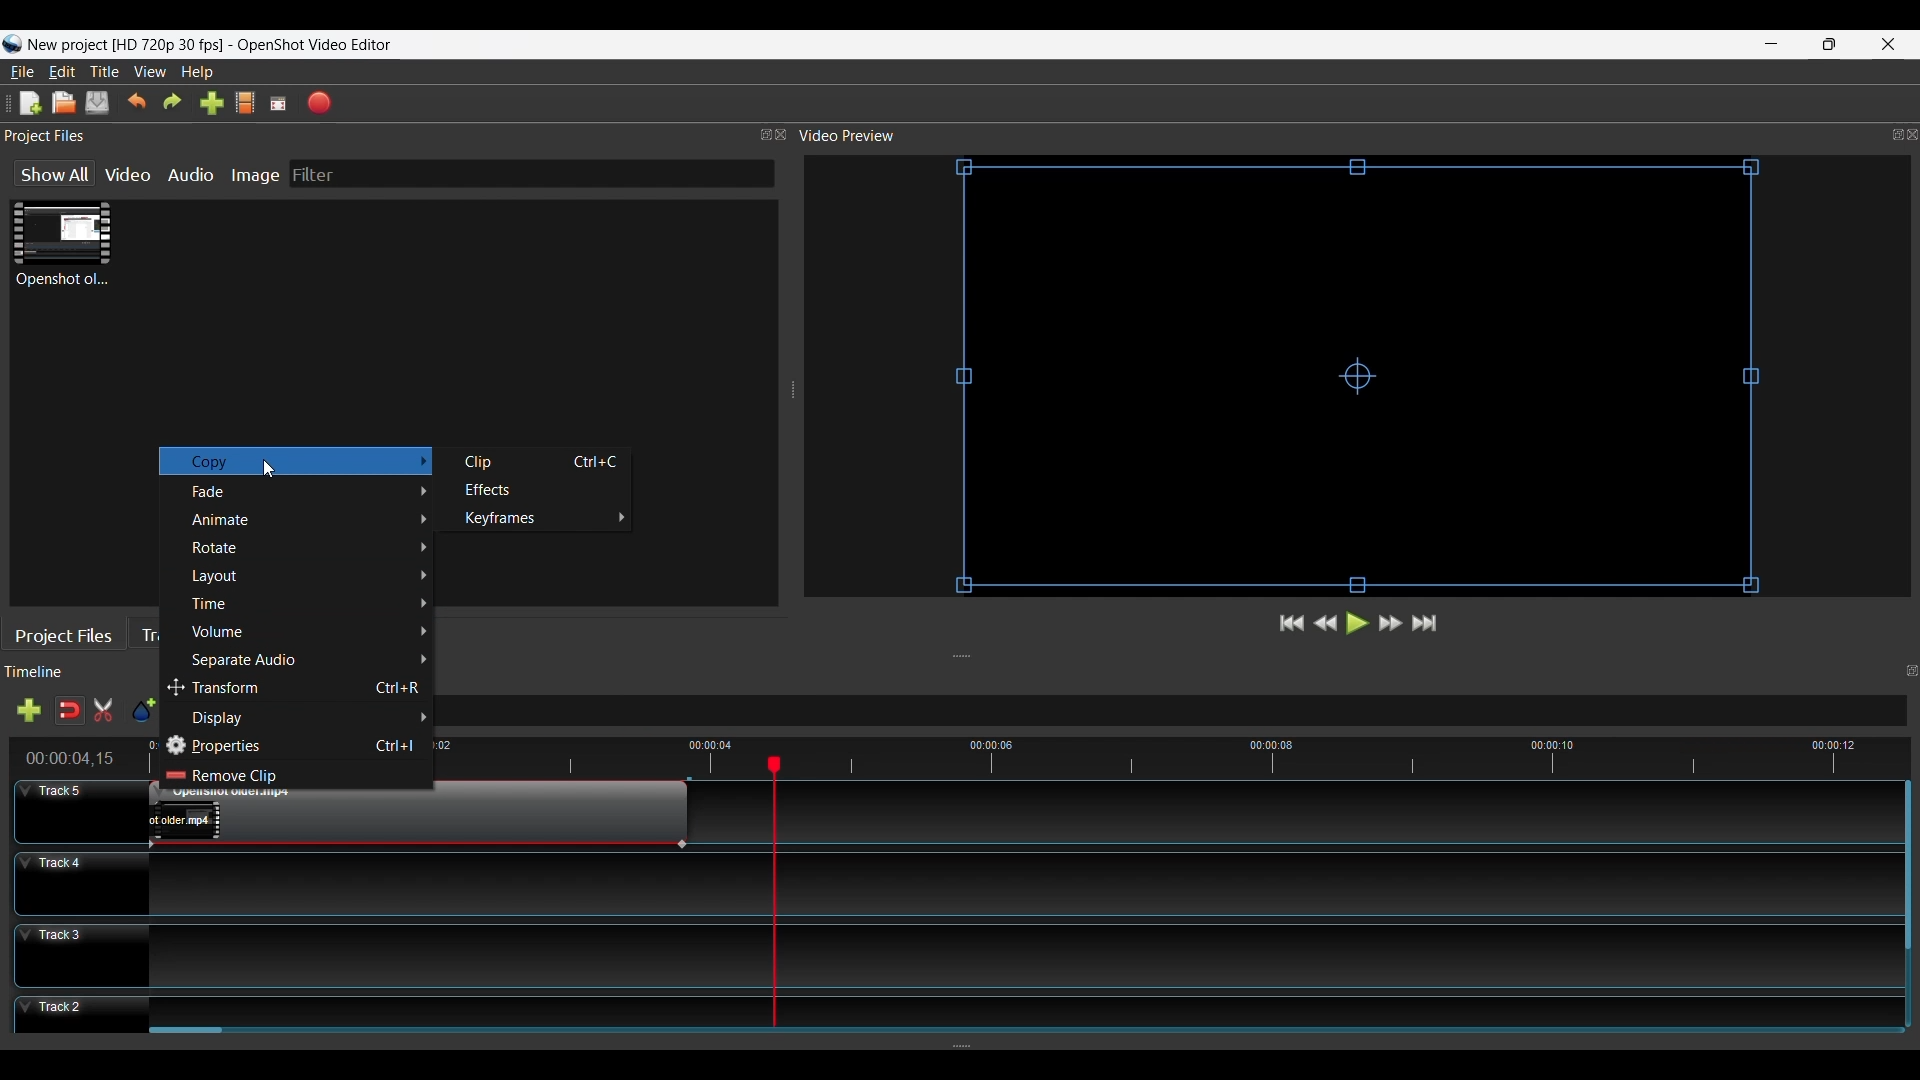 This screenshot has width=1920, height=1080. What do you see at coordinates (199, 73) in the screenshot?
I see `Help` at bounding box center [199, 73].